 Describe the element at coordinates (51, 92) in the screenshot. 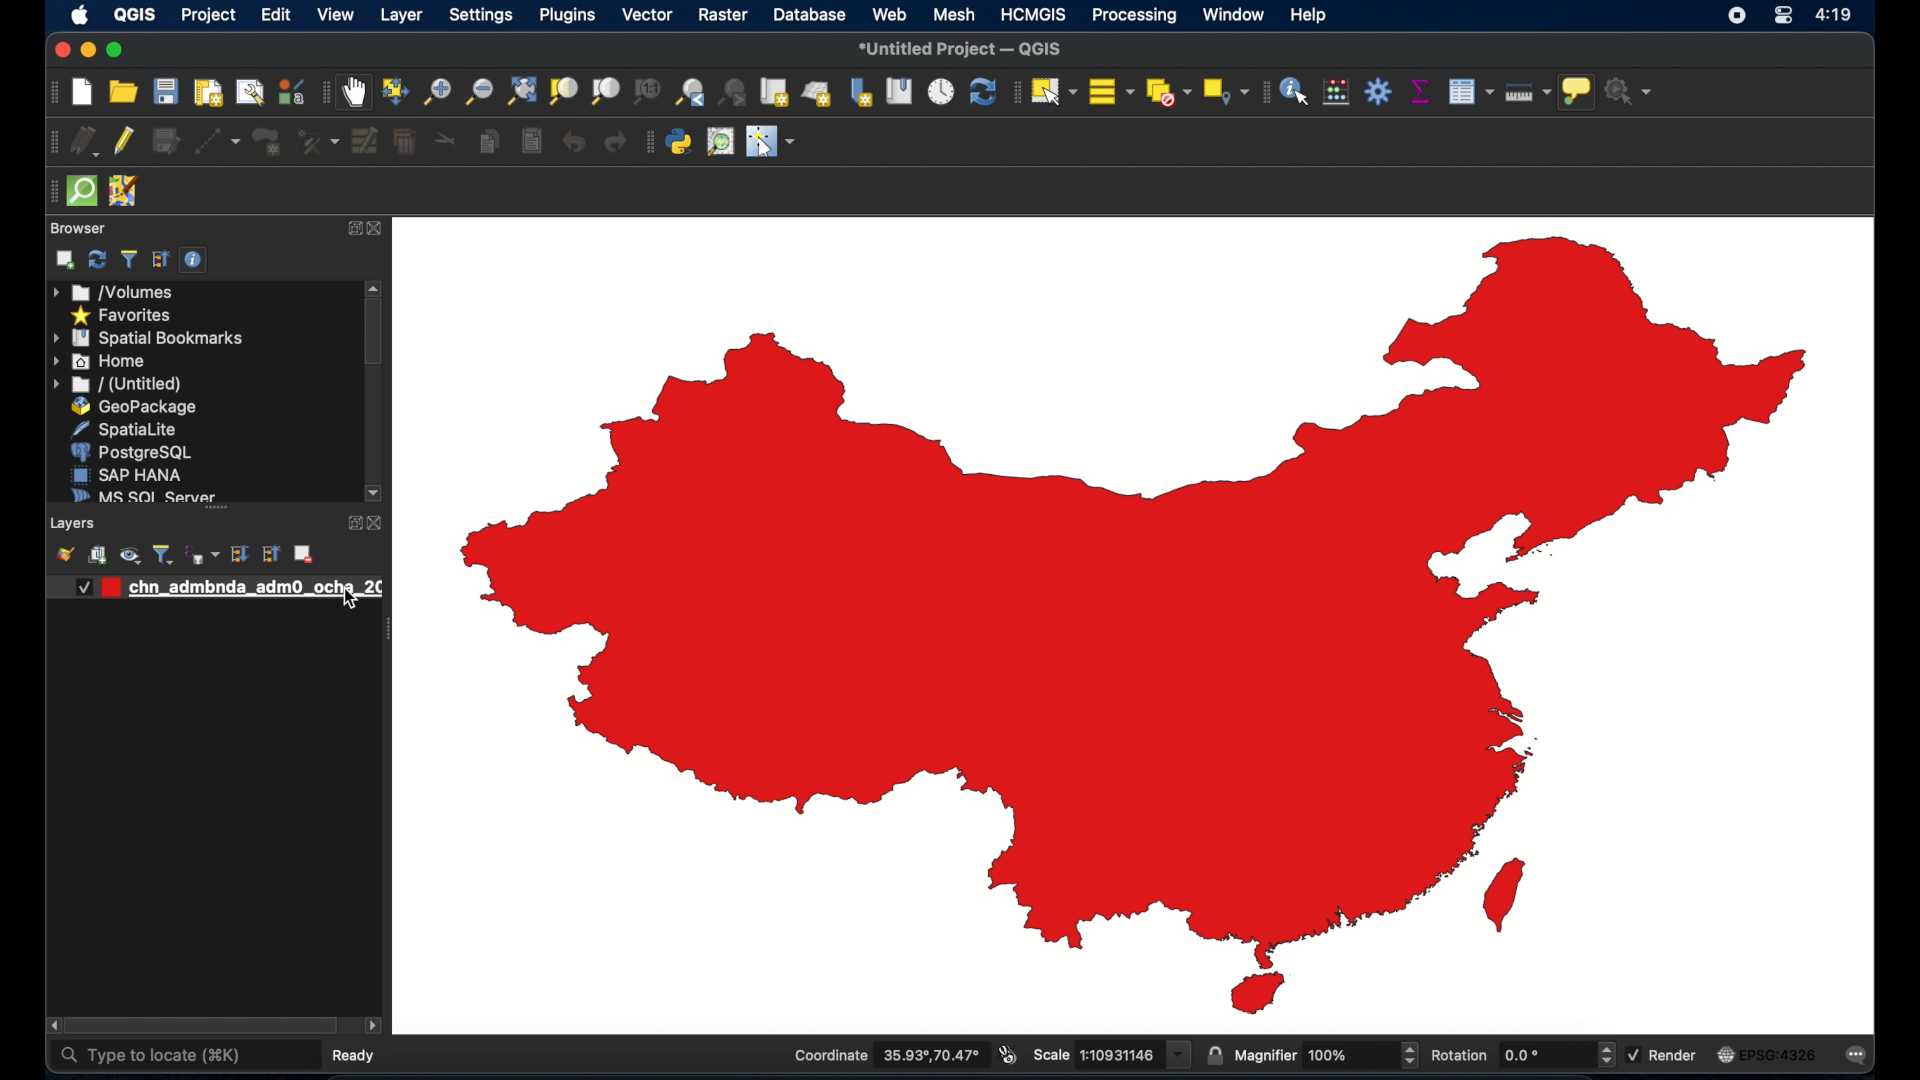

I see `project toolbar` at that location.